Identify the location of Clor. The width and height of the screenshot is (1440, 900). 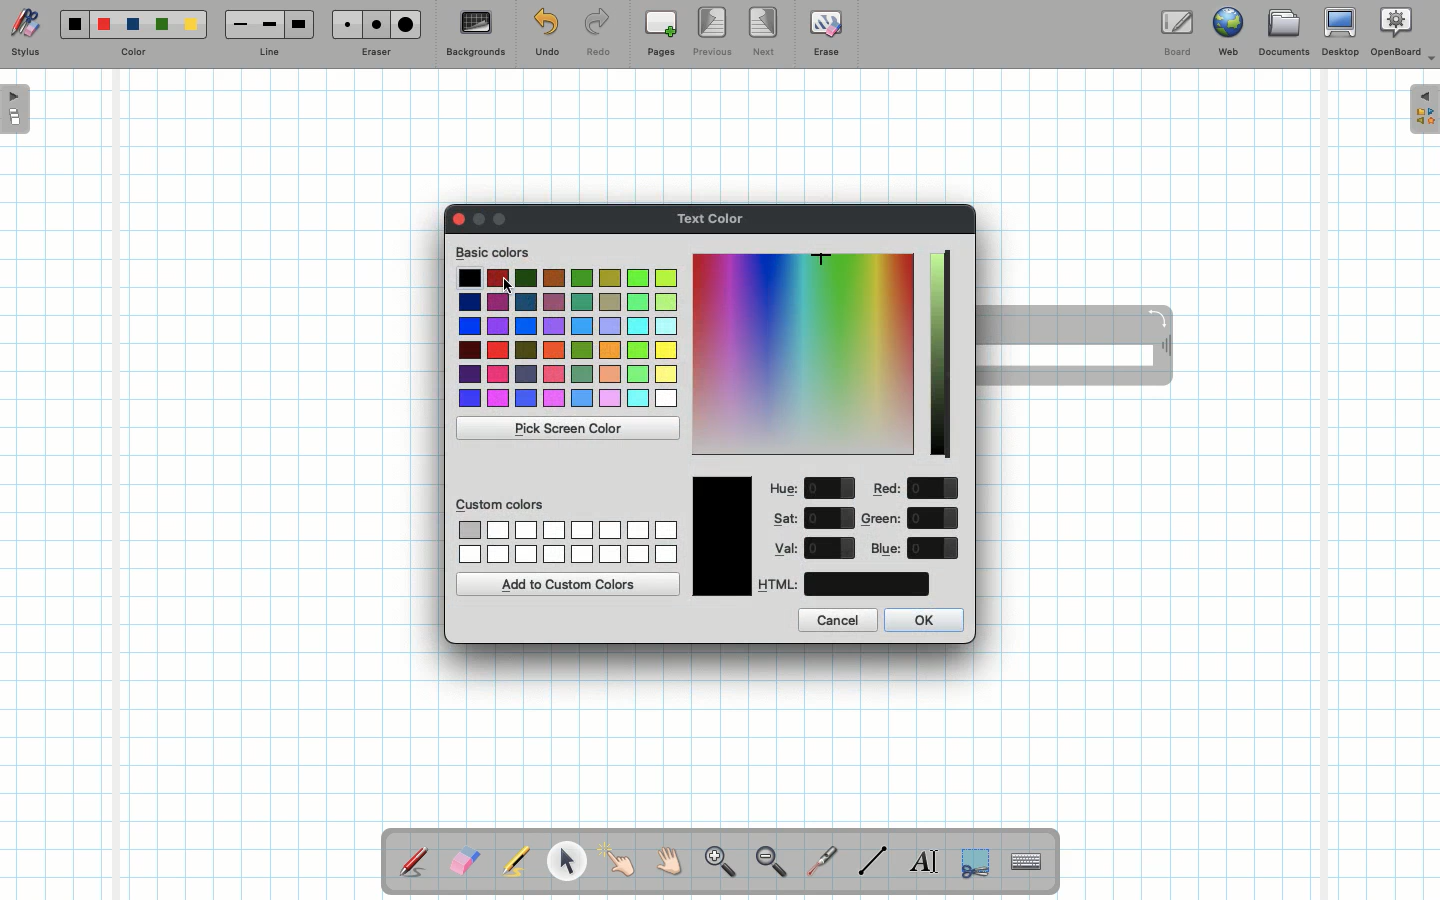
(453, 218).